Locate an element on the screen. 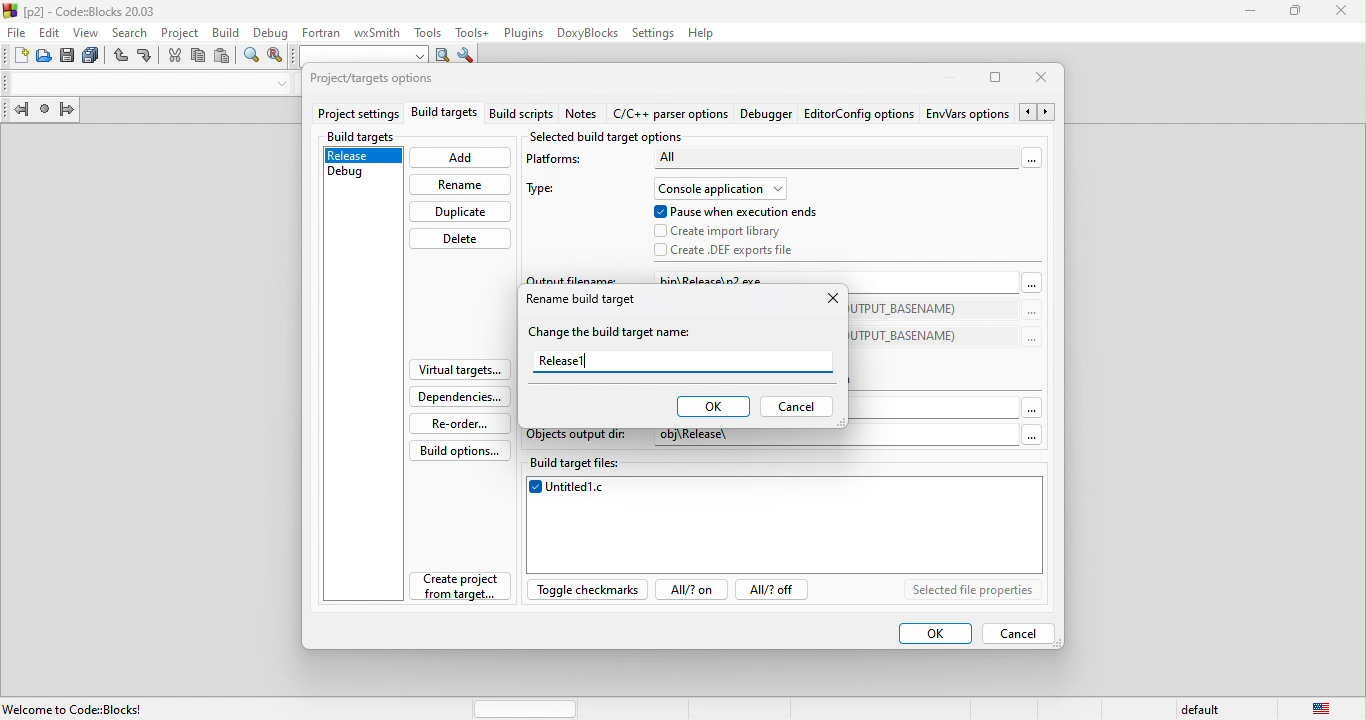 The height and width of the screenshot is (720, 1366). ok is located at coordinates (934, 633).